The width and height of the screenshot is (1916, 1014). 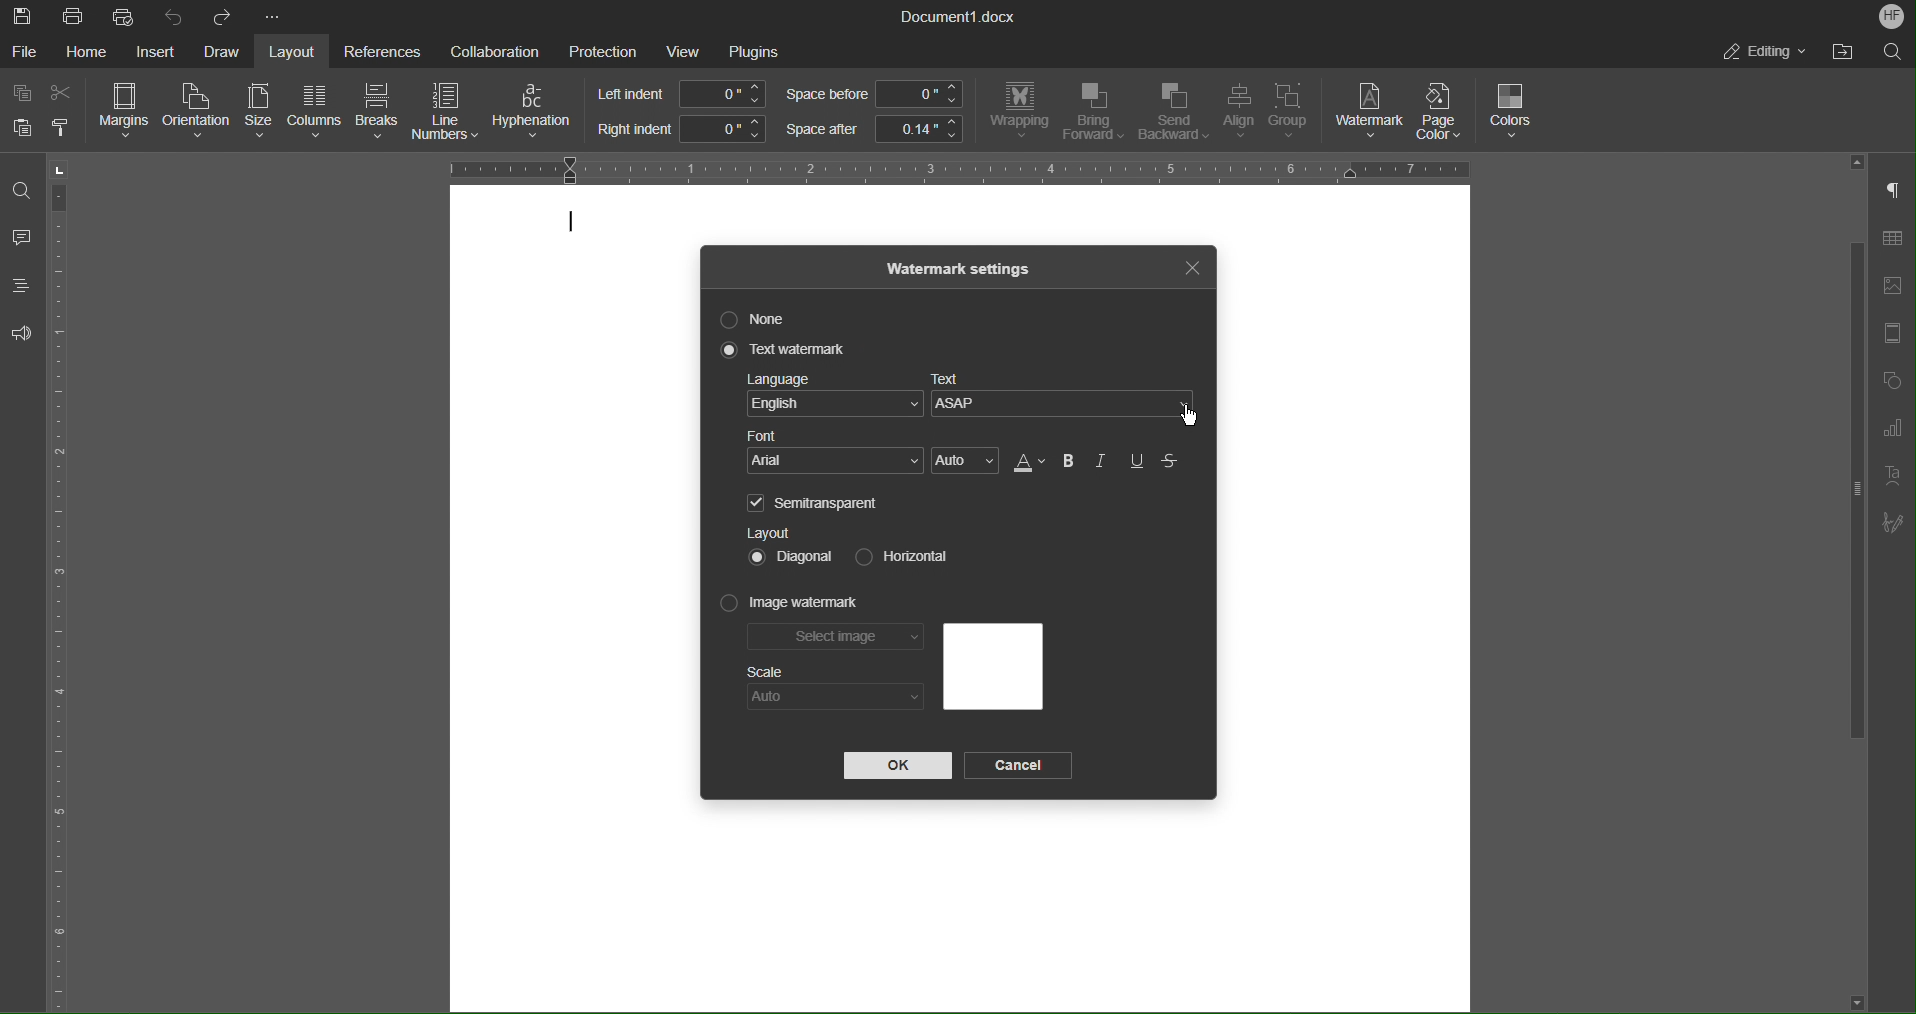 I want to click on Align, so click(x=1237, y=113).